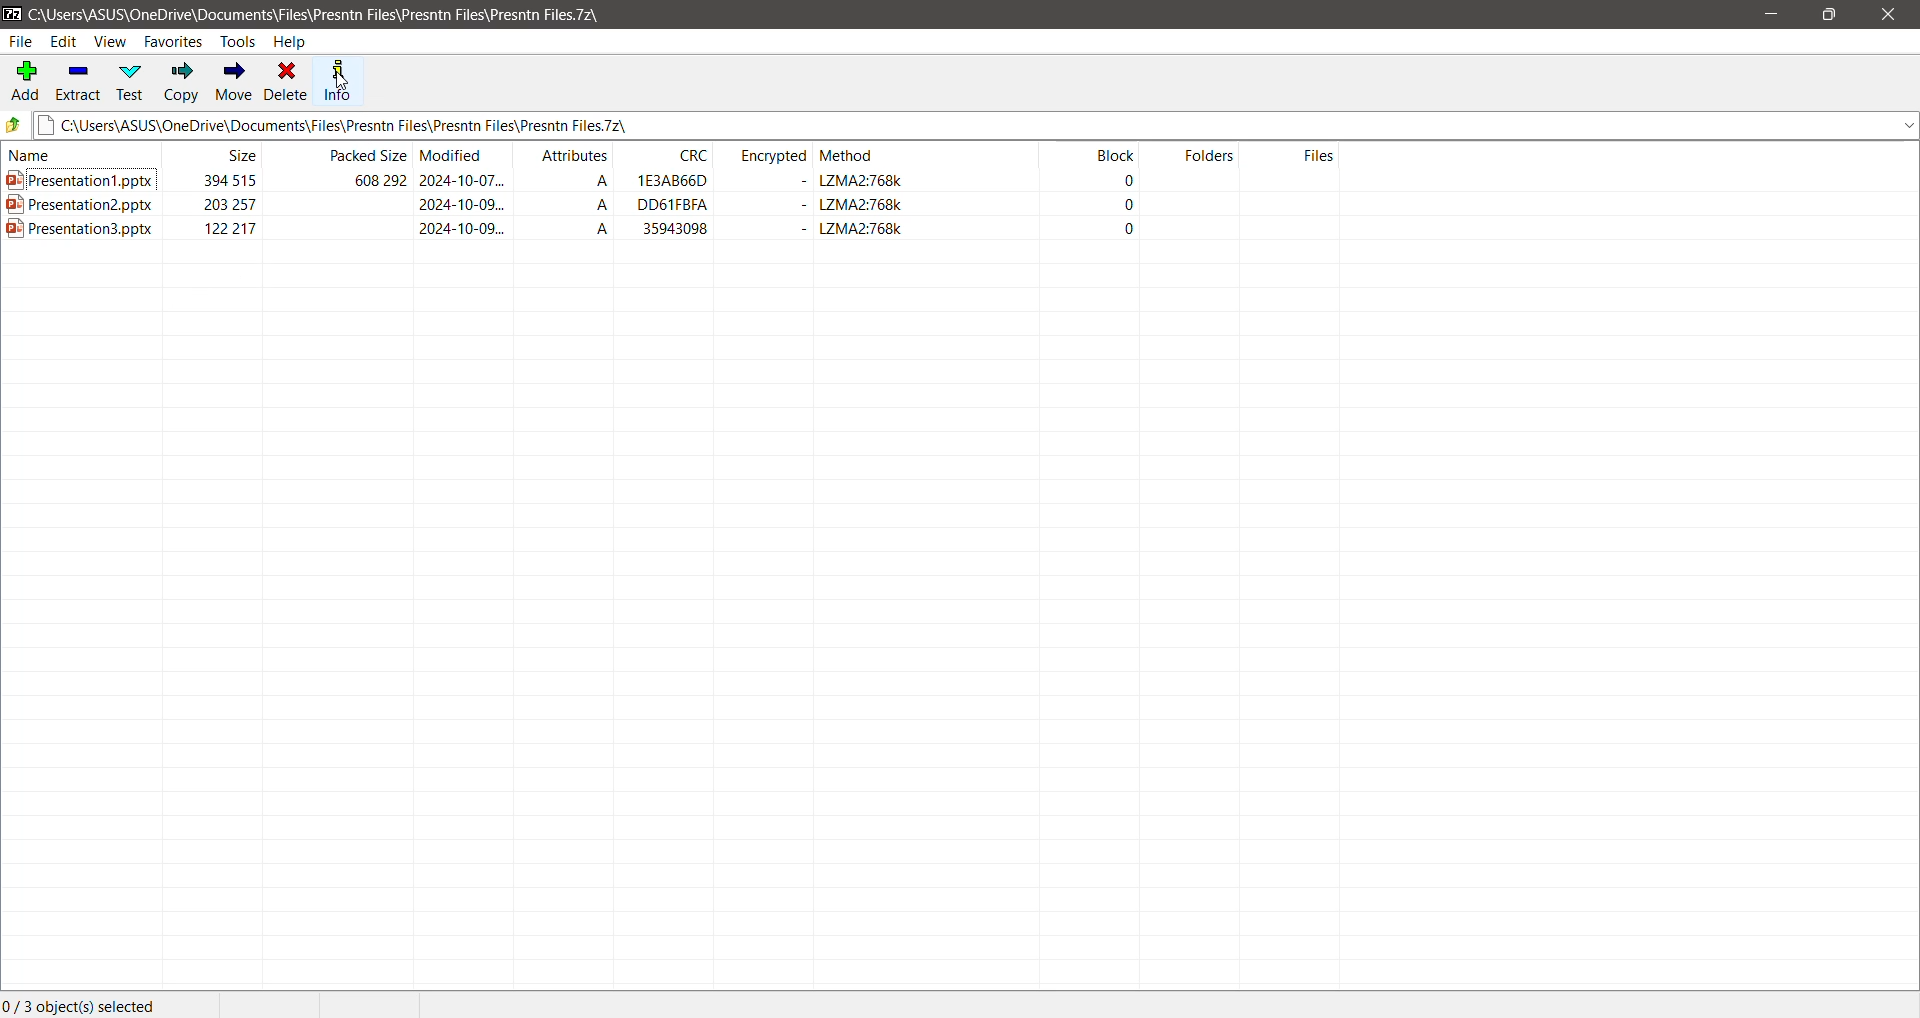  I want to click on Move Up one level, so click(16, 124).